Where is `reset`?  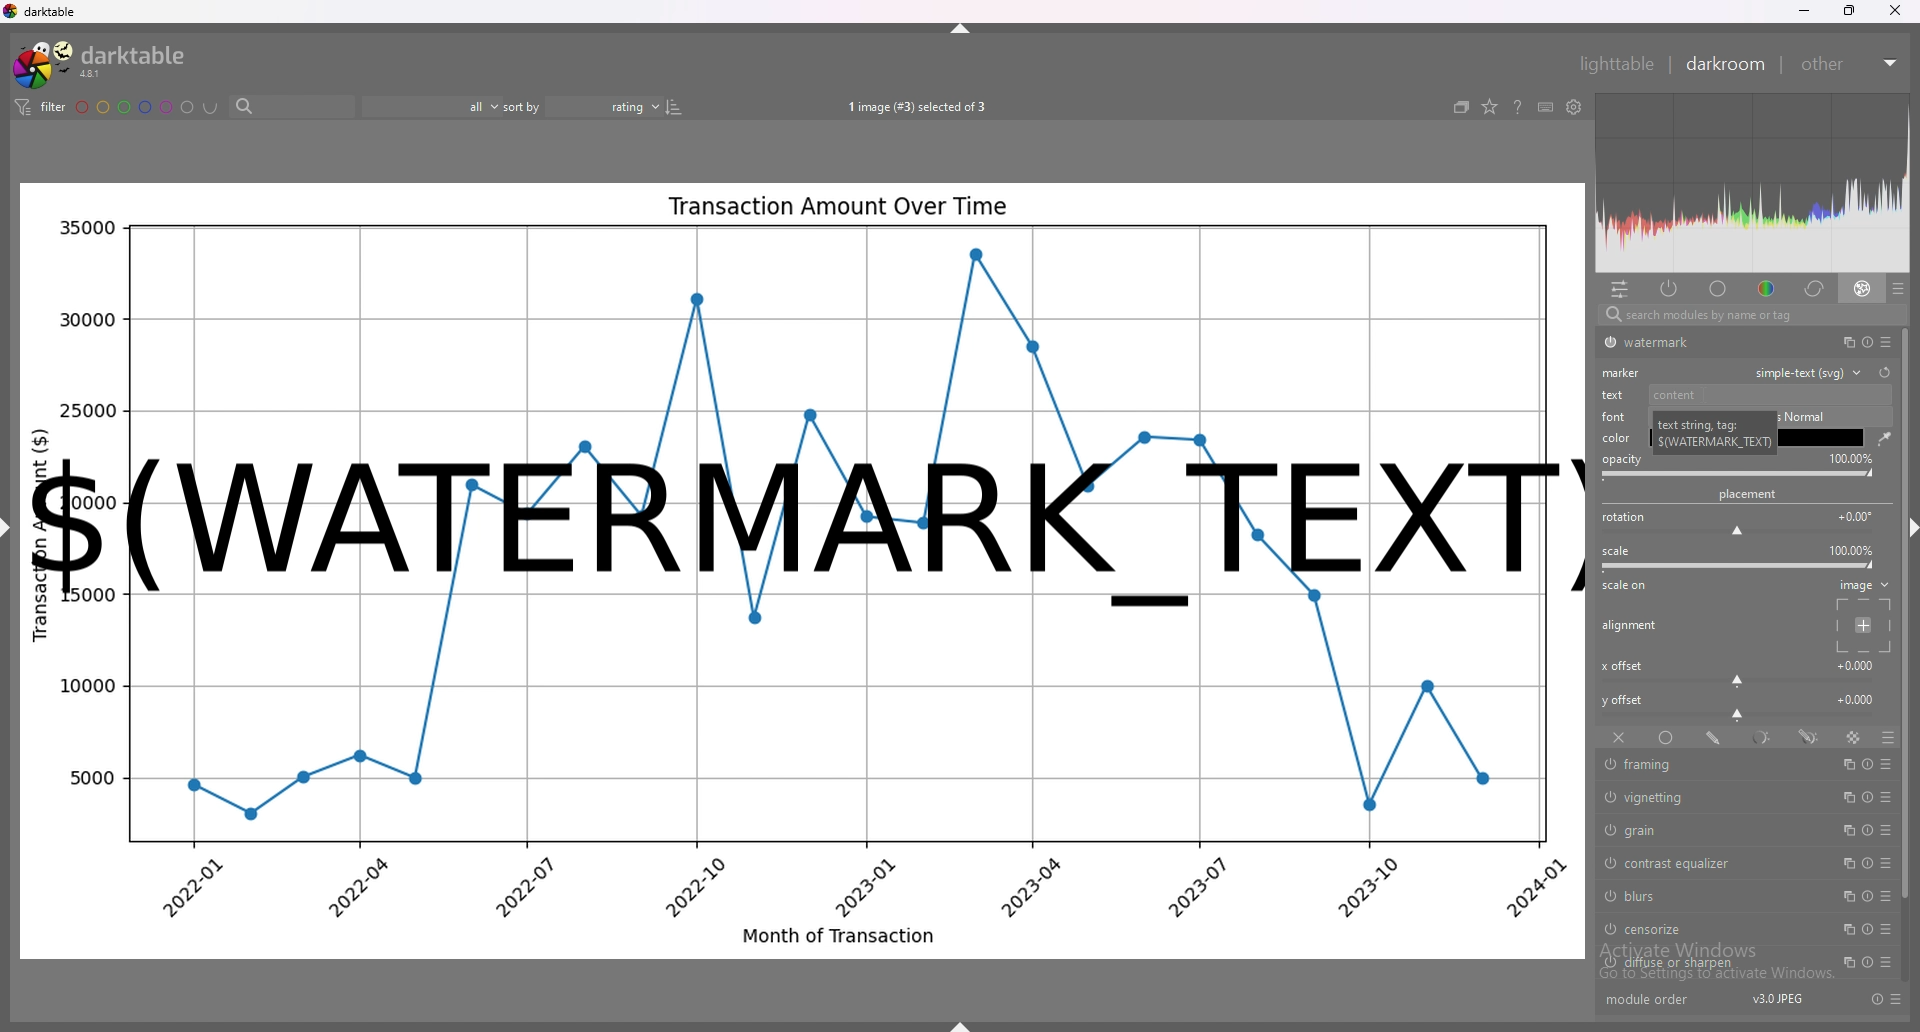 reset is located at coordinates (1885, 373).